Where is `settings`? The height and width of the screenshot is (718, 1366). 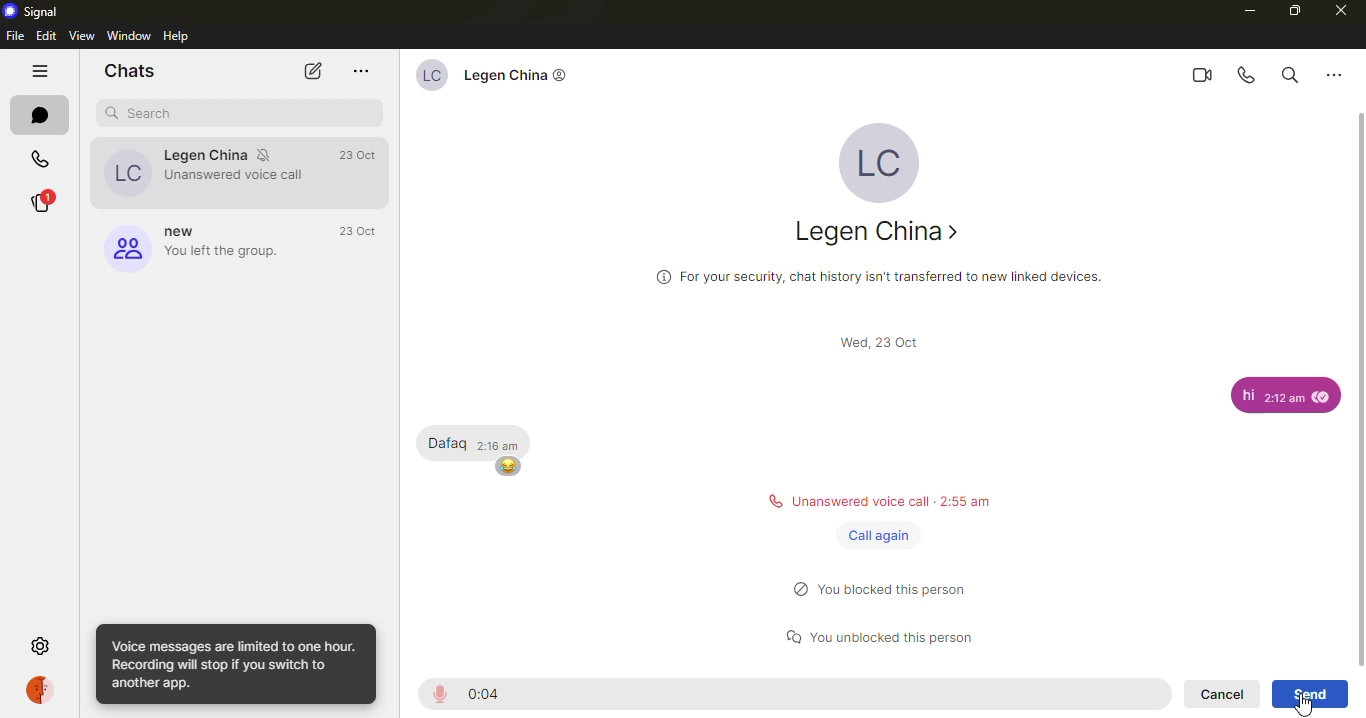
settings is located at coordinates (38, 646).